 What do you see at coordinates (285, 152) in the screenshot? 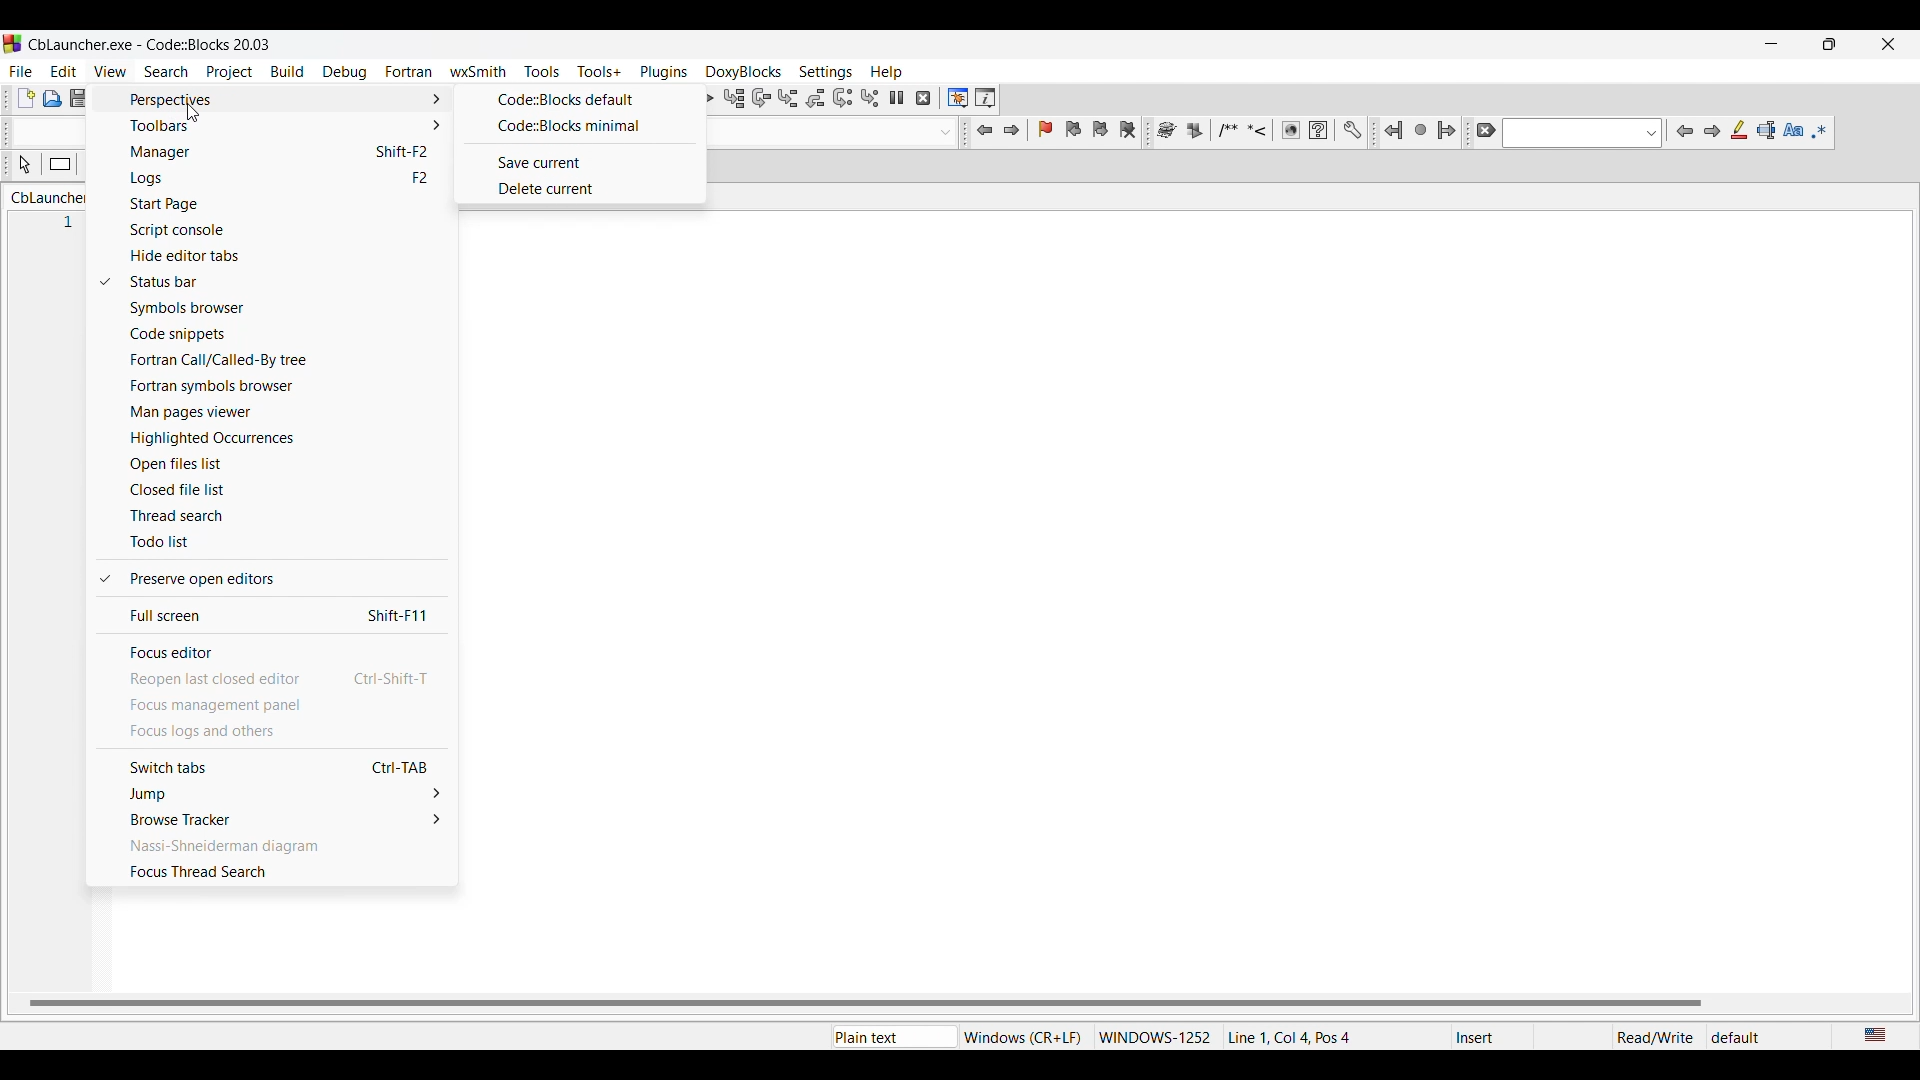
I see `Manager` at bounding box center [285, 152].